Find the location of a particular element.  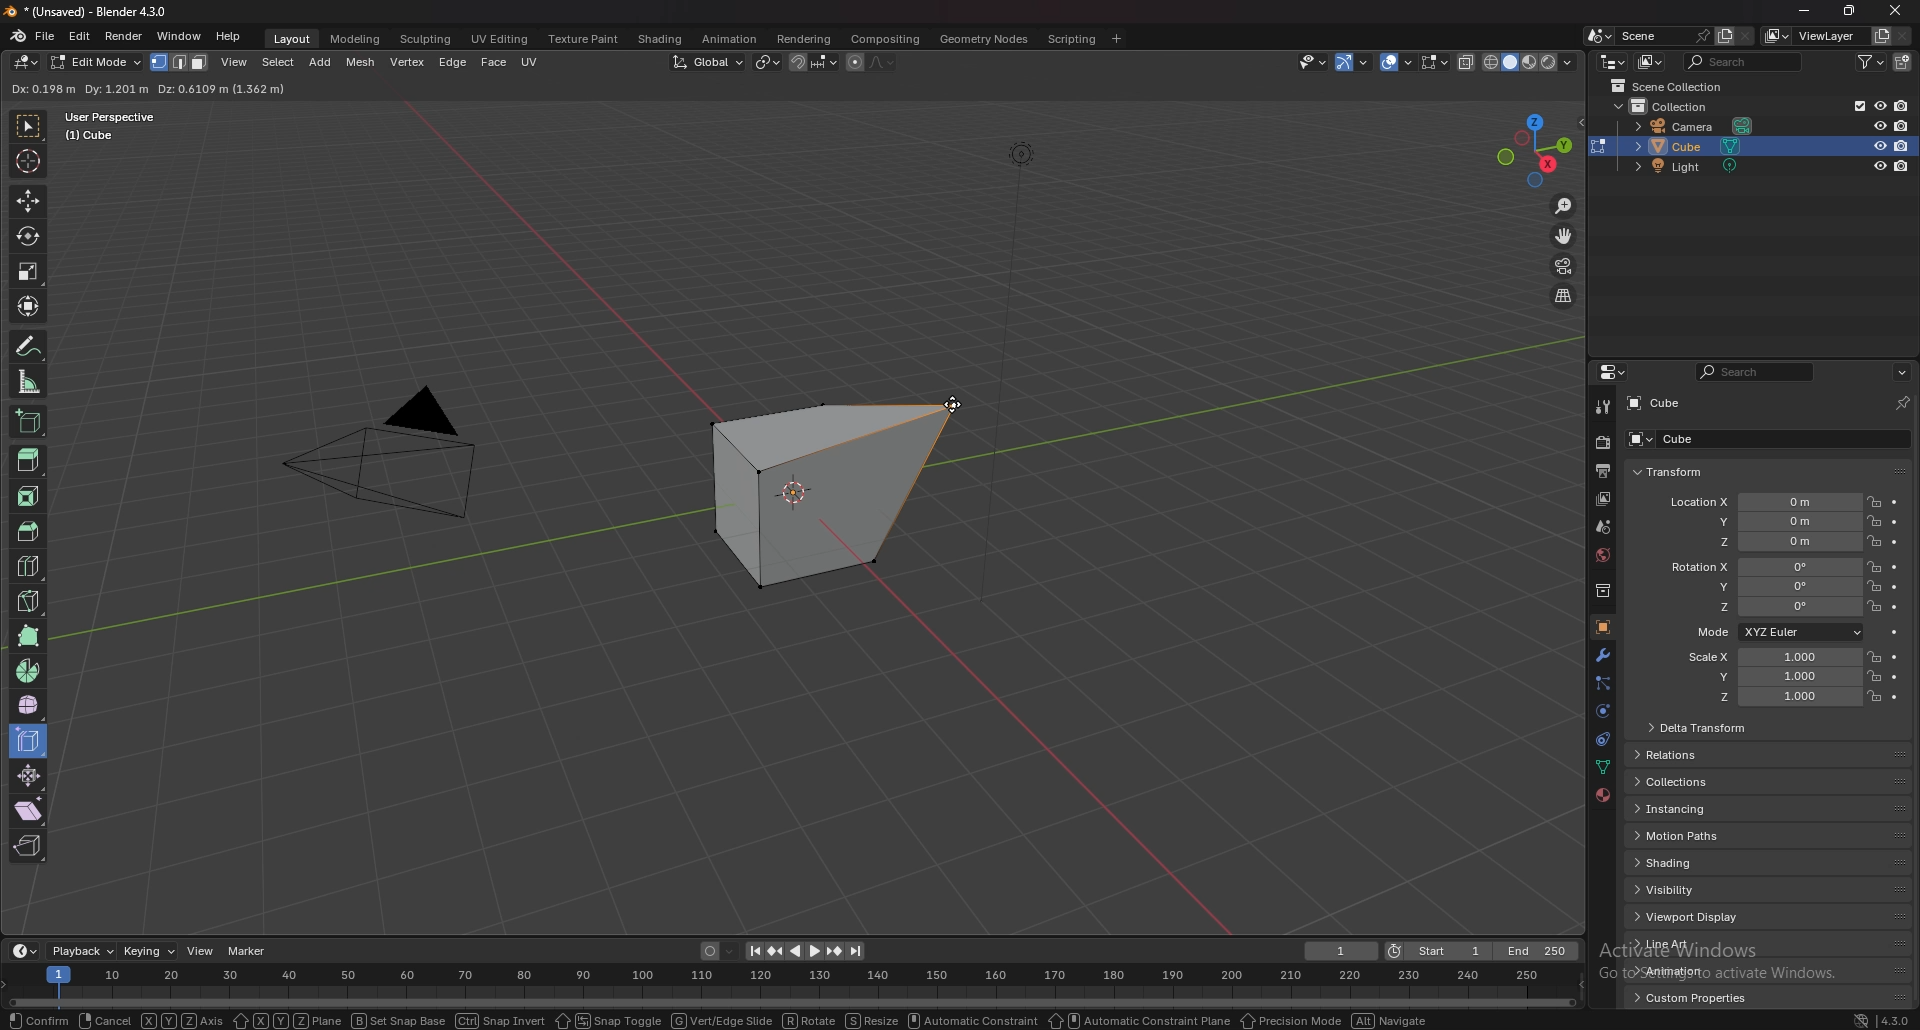

spin is located at coordinates (28, 672).